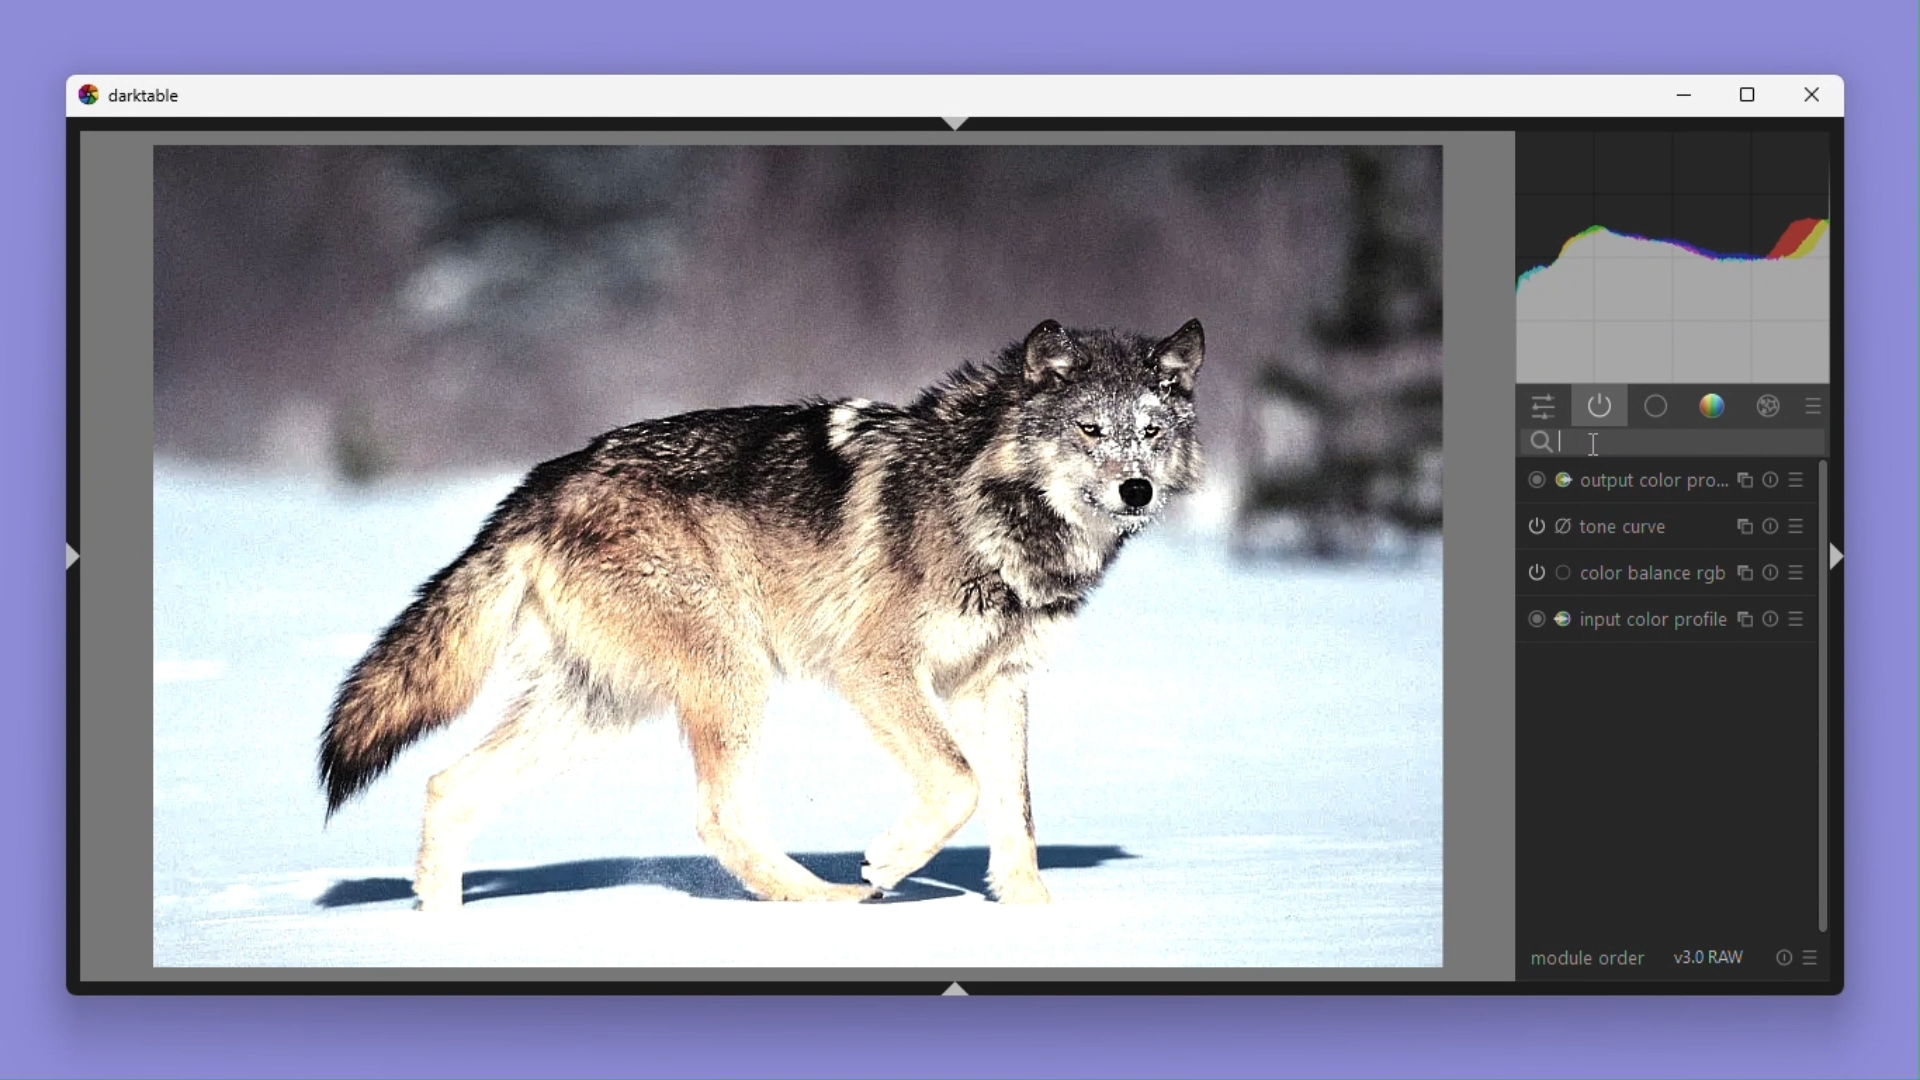  What do you see at coordinates (1601, 406) in the screenshot?
I see `Show only active modules` at bounding box center [1601, 406].